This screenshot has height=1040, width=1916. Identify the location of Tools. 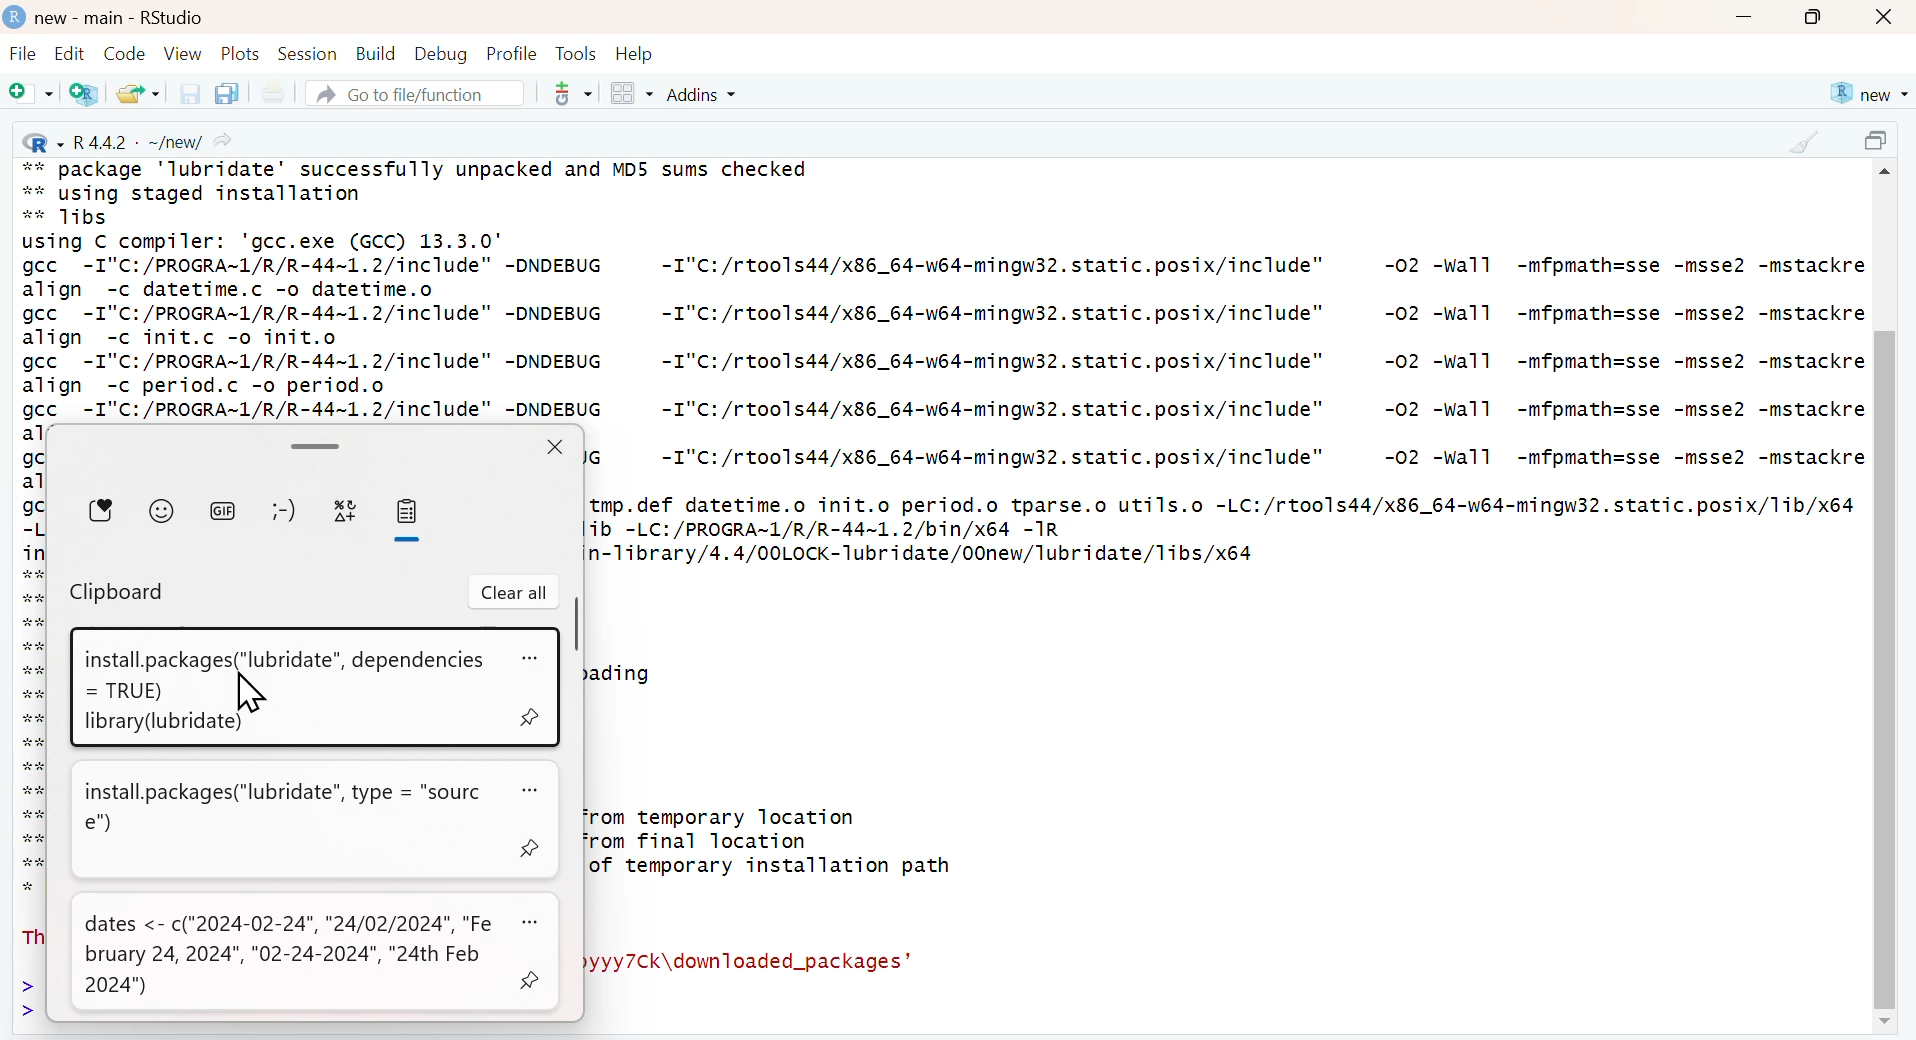
(576, 53).